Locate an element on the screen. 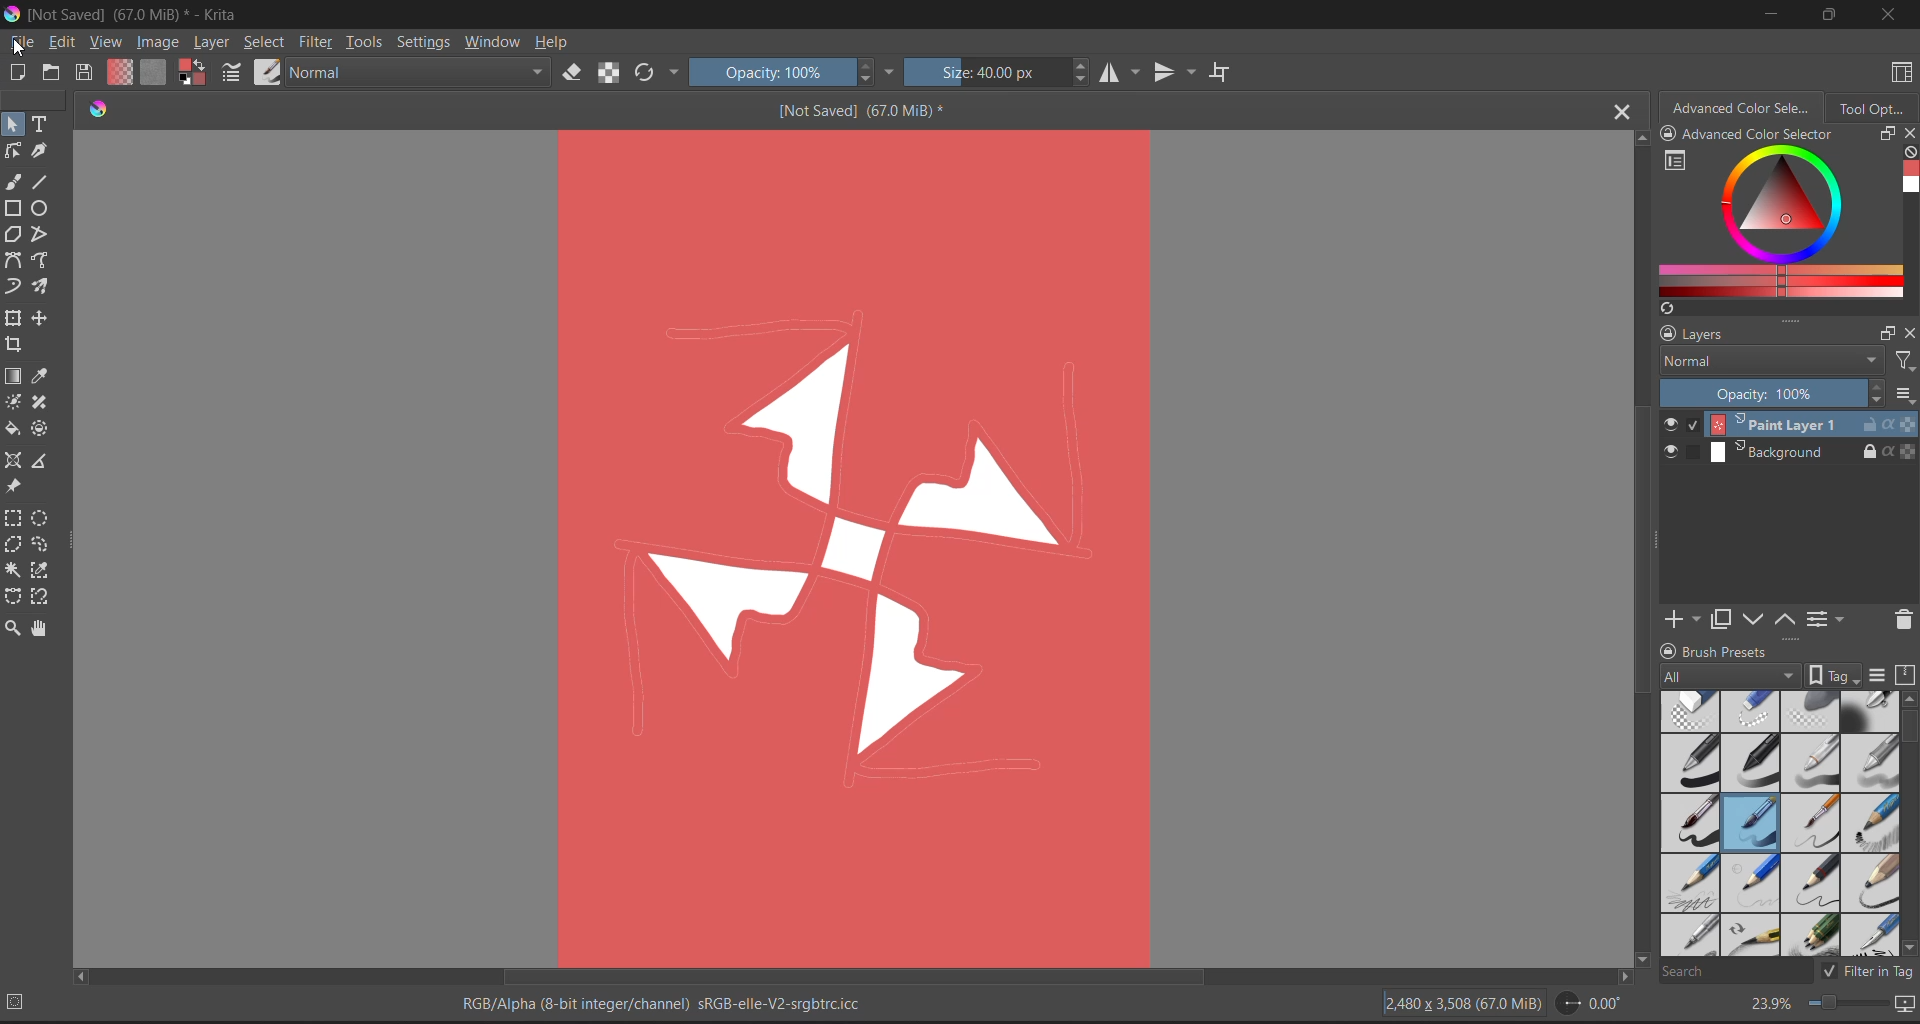  view or change the layer properties is located at coordinates (1827, 617).